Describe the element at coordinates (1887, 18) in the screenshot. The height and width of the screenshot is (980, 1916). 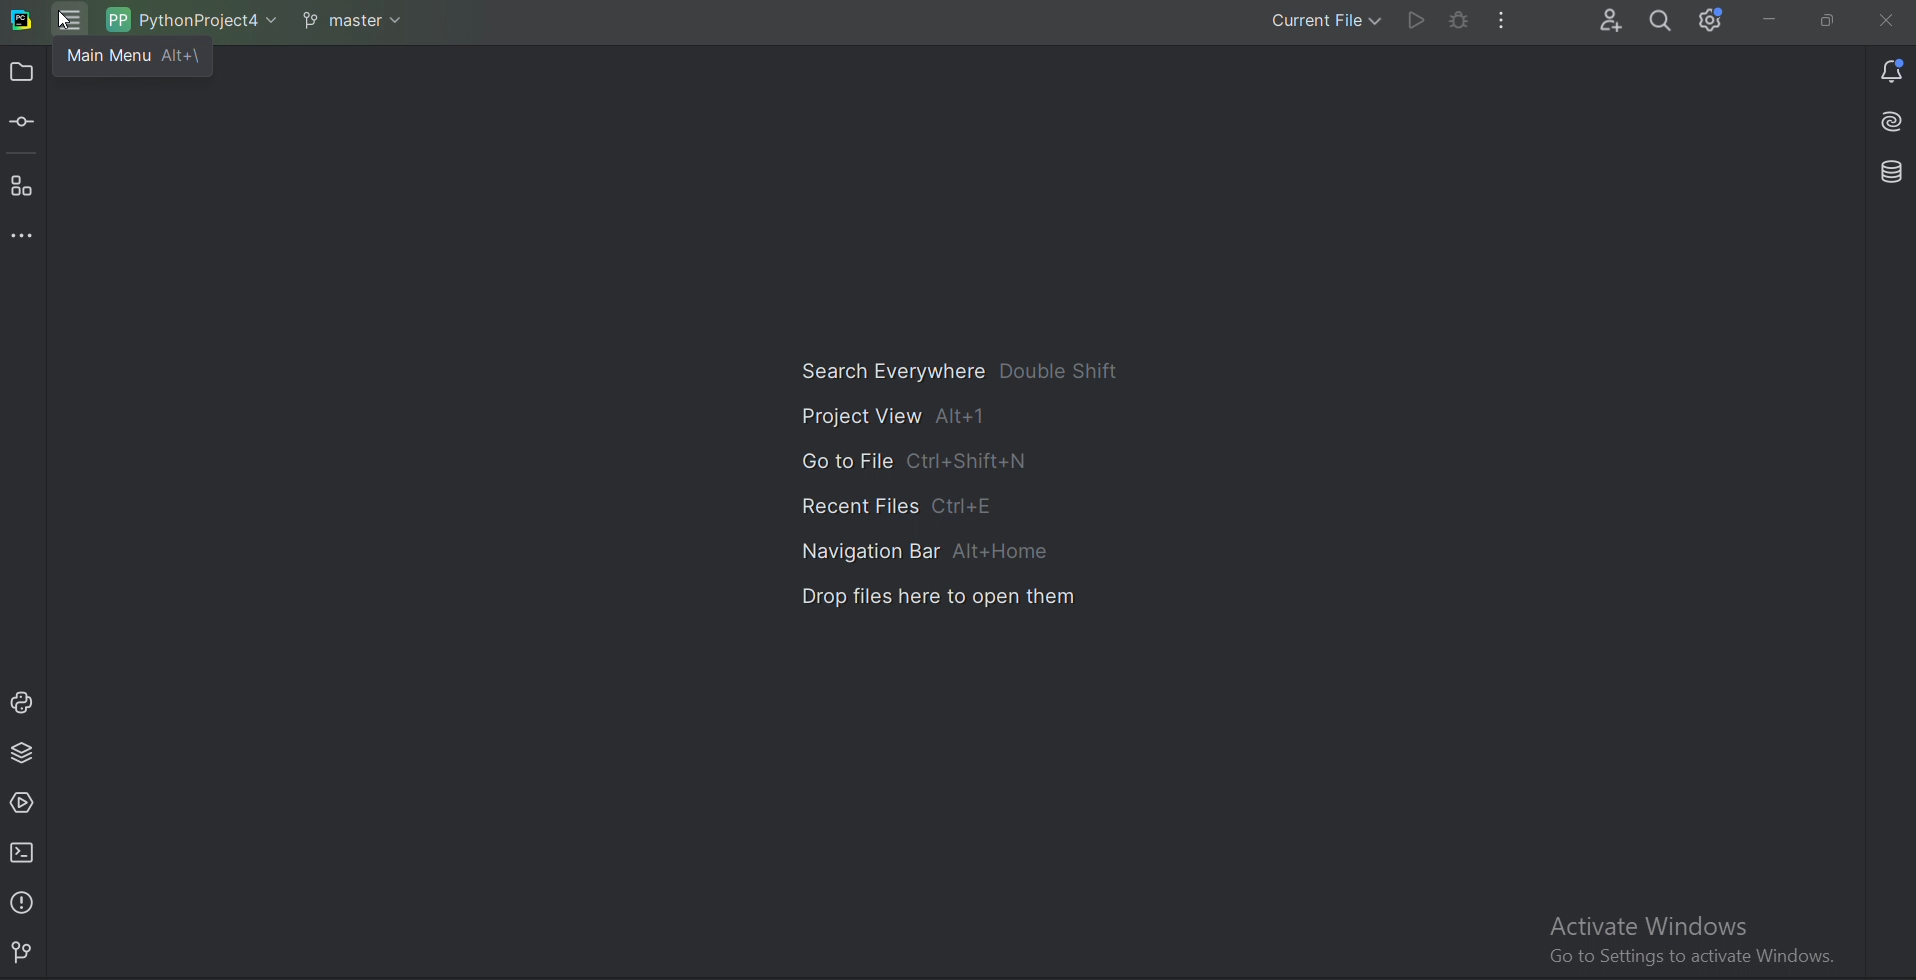
I see `Cross` at that location.